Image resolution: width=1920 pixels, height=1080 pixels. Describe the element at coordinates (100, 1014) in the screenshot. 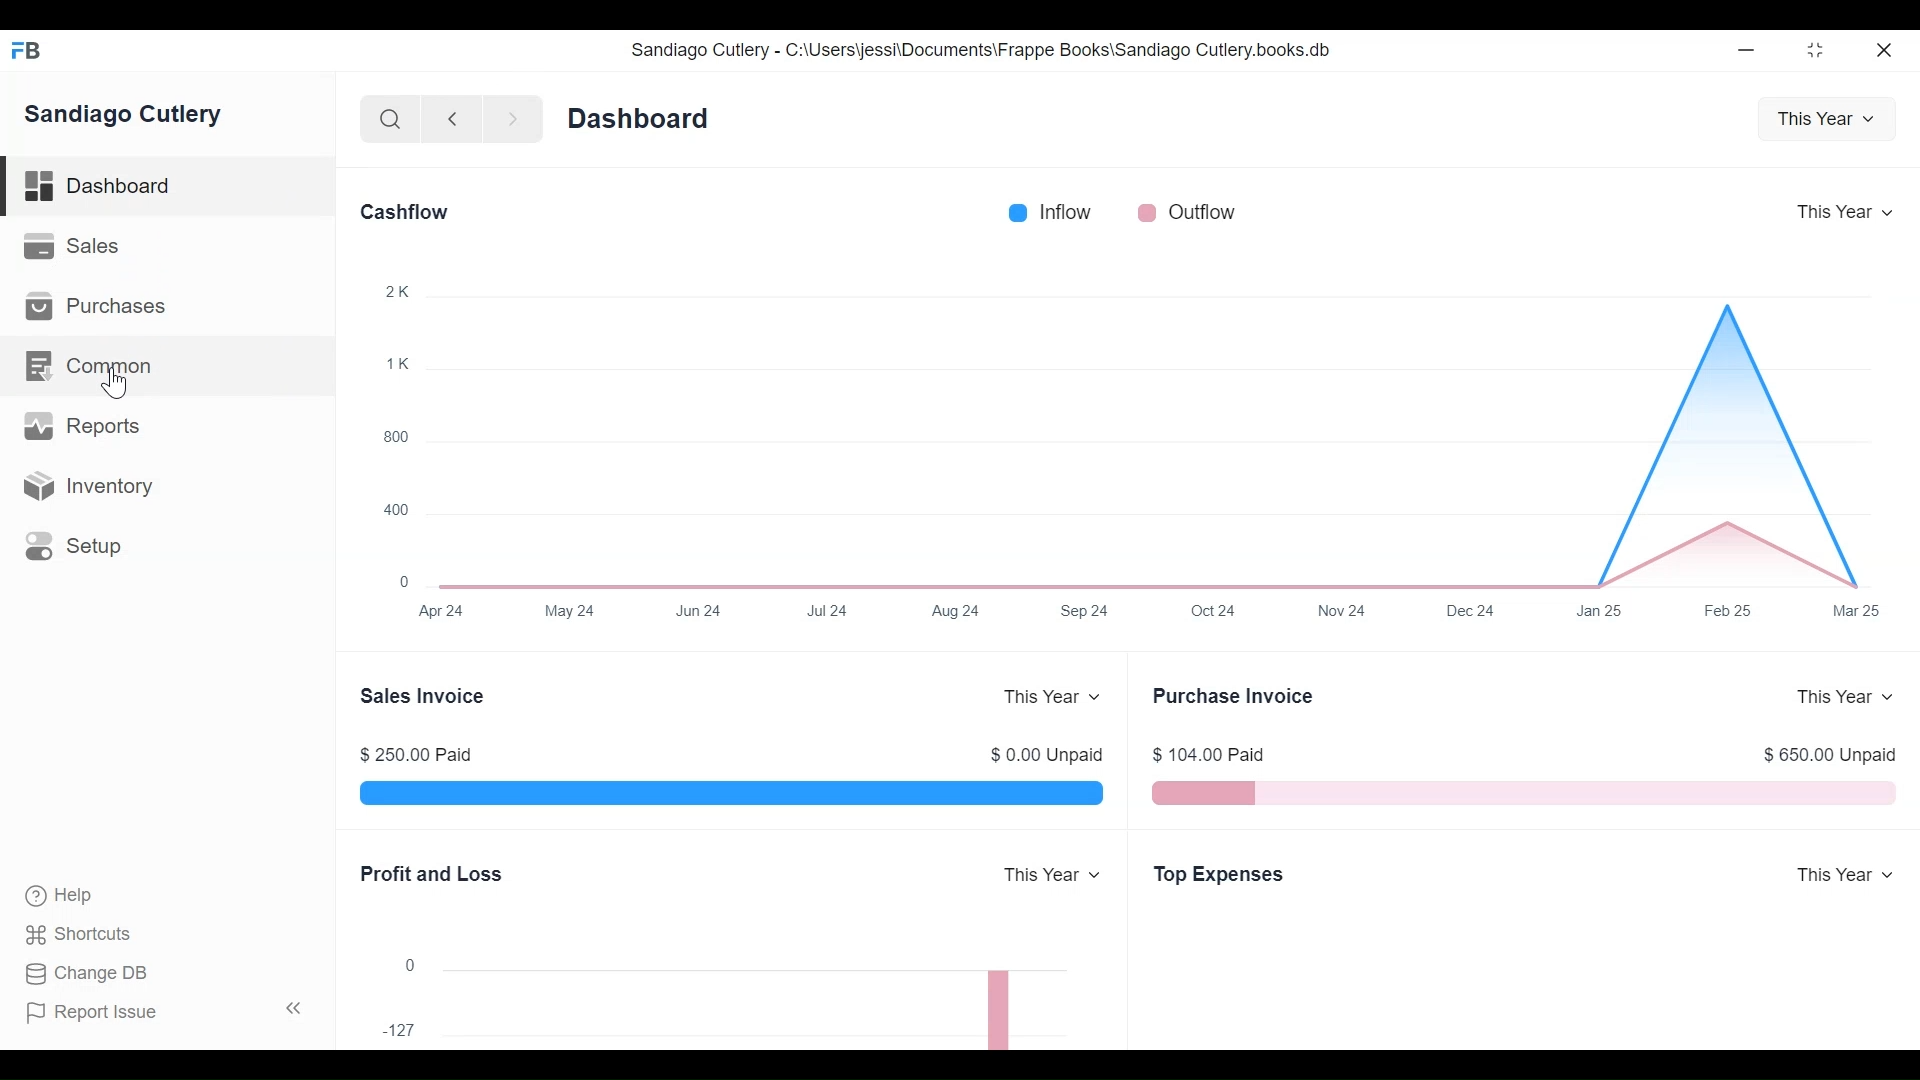

I see `Report Issue` at that location.